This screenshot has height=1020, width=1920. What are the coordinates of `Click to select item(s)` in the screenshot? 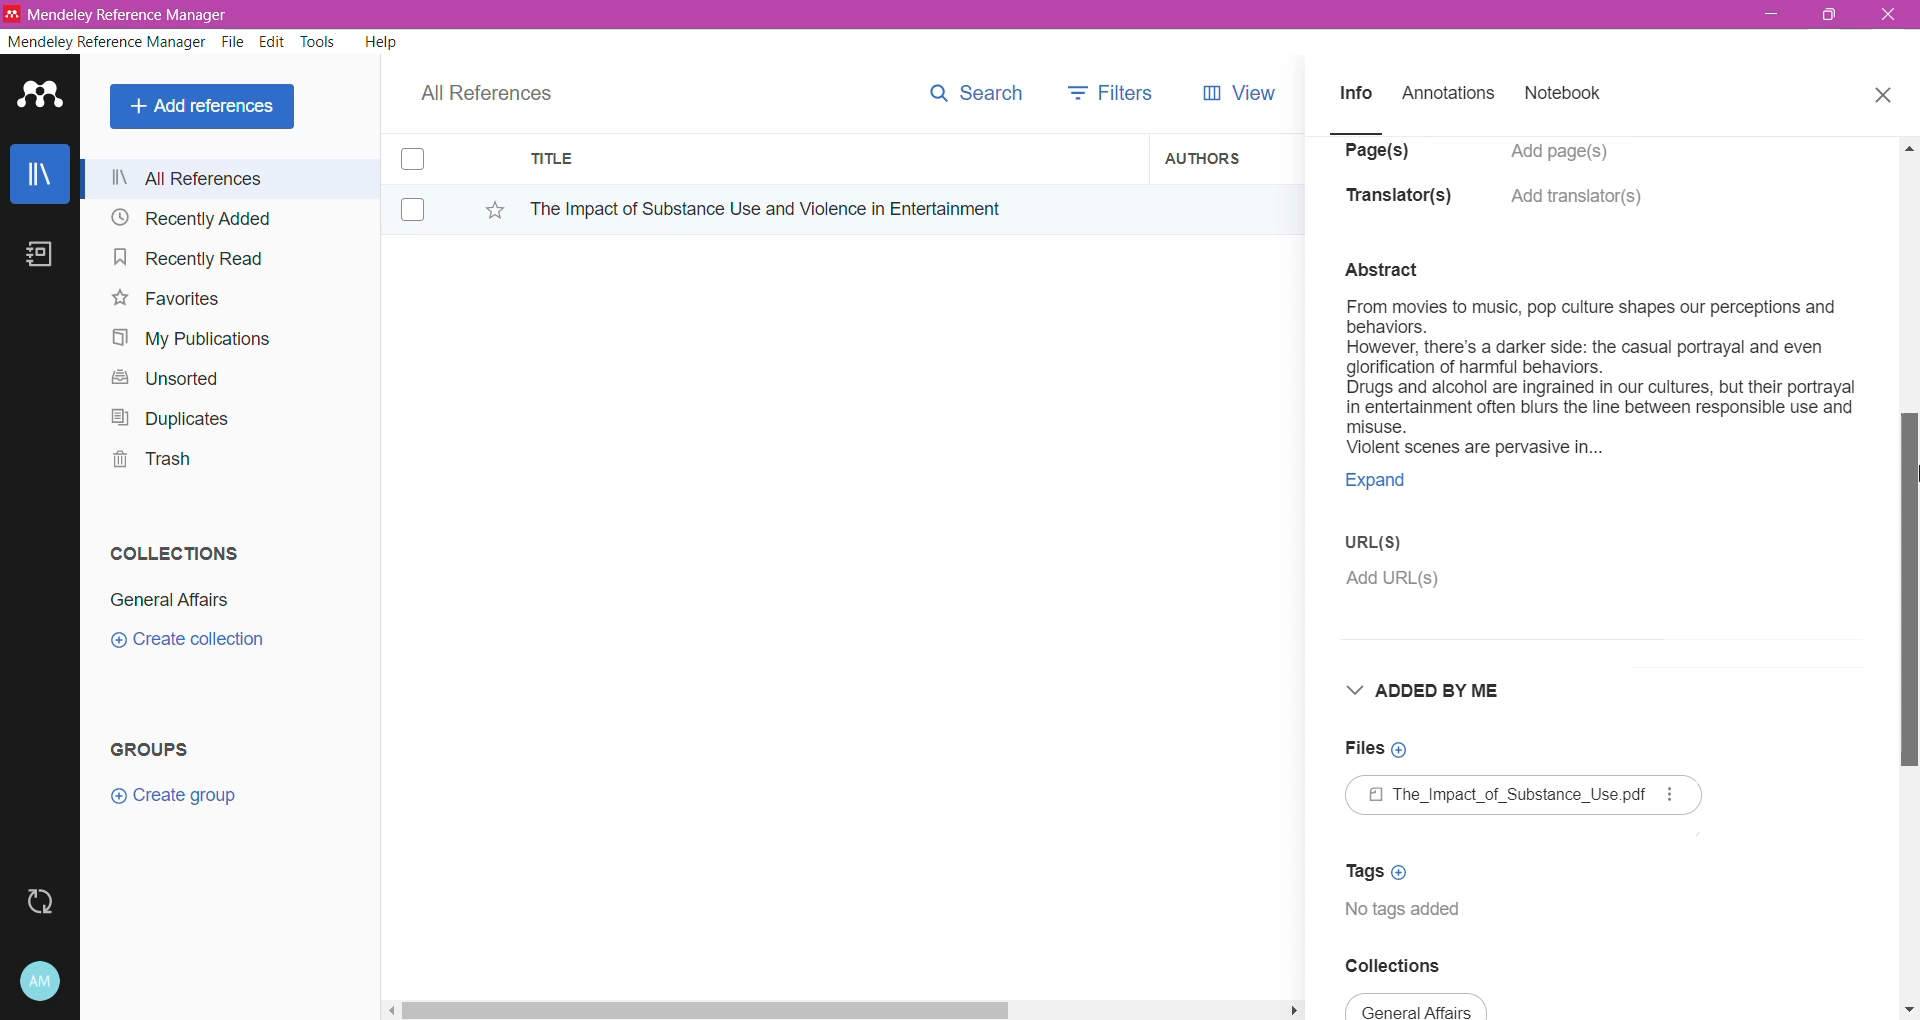 It's located at (423, 183).